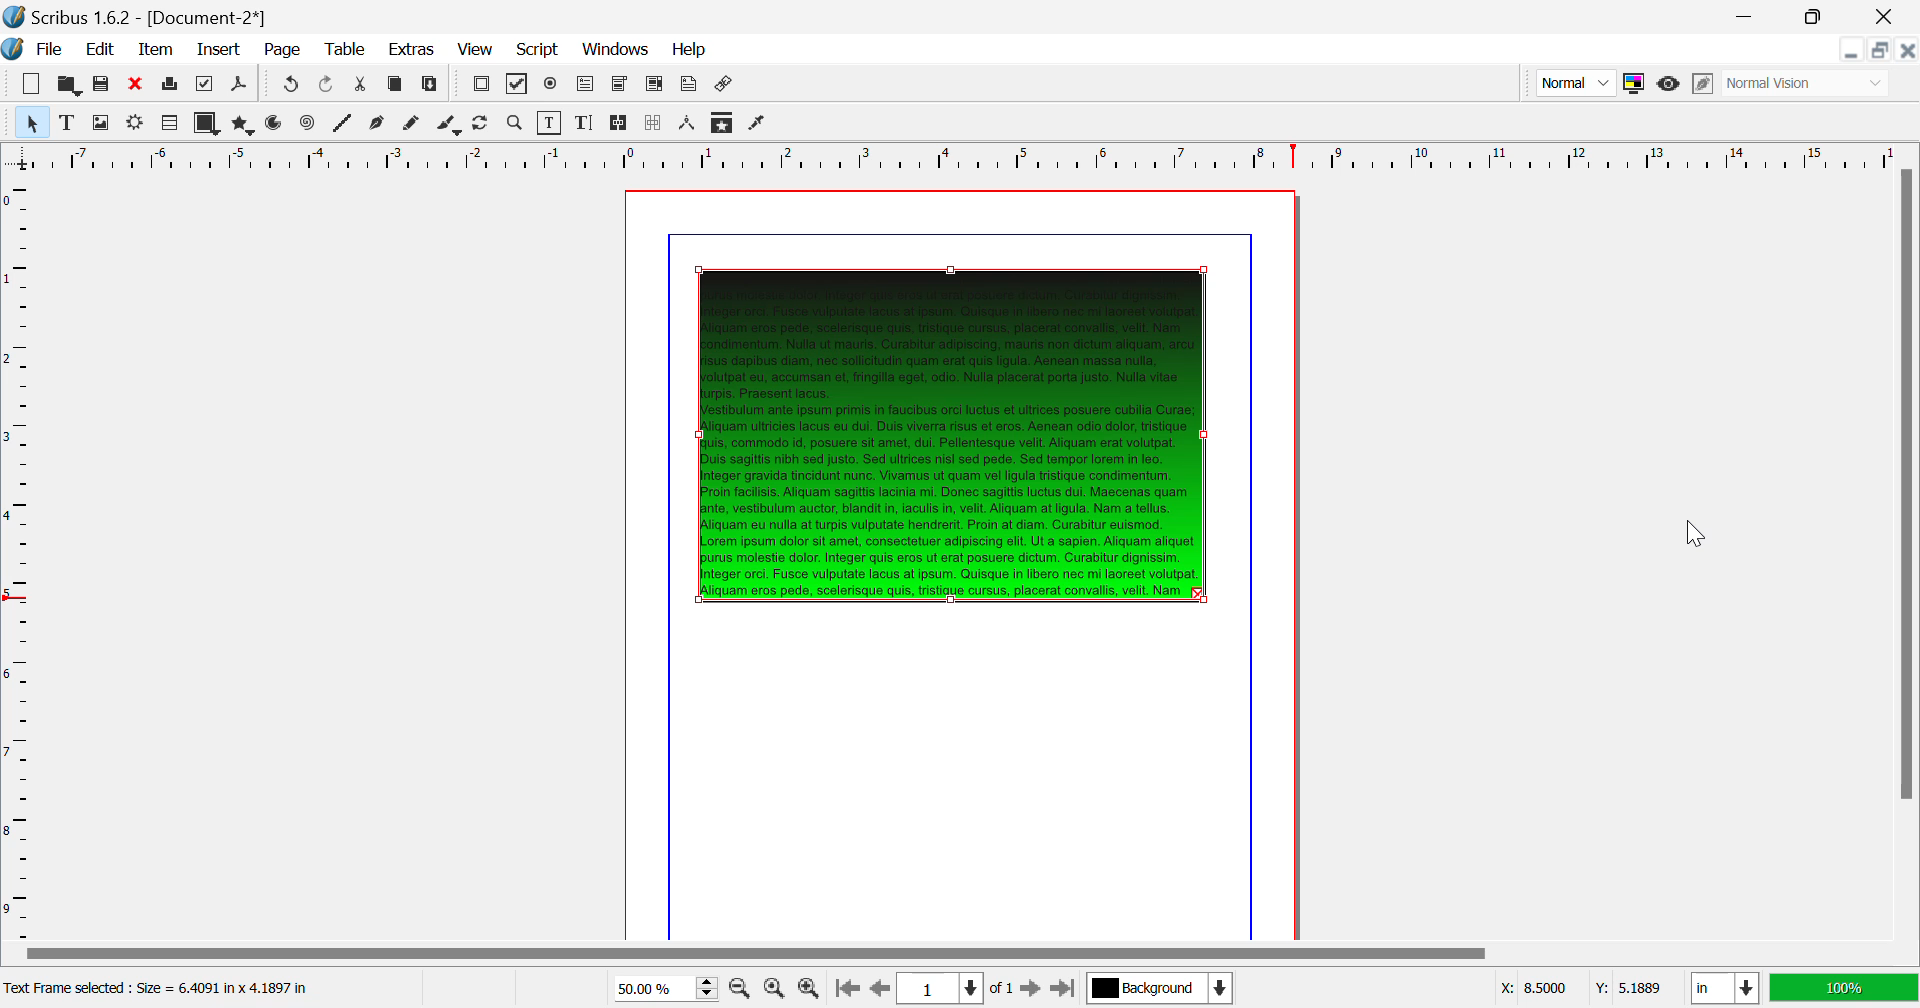 The height and width of the screenshot is (1008, 1920). Describe the element at coordinates (688, 86) in the screenshot. I see `Text Annotation` at that location.